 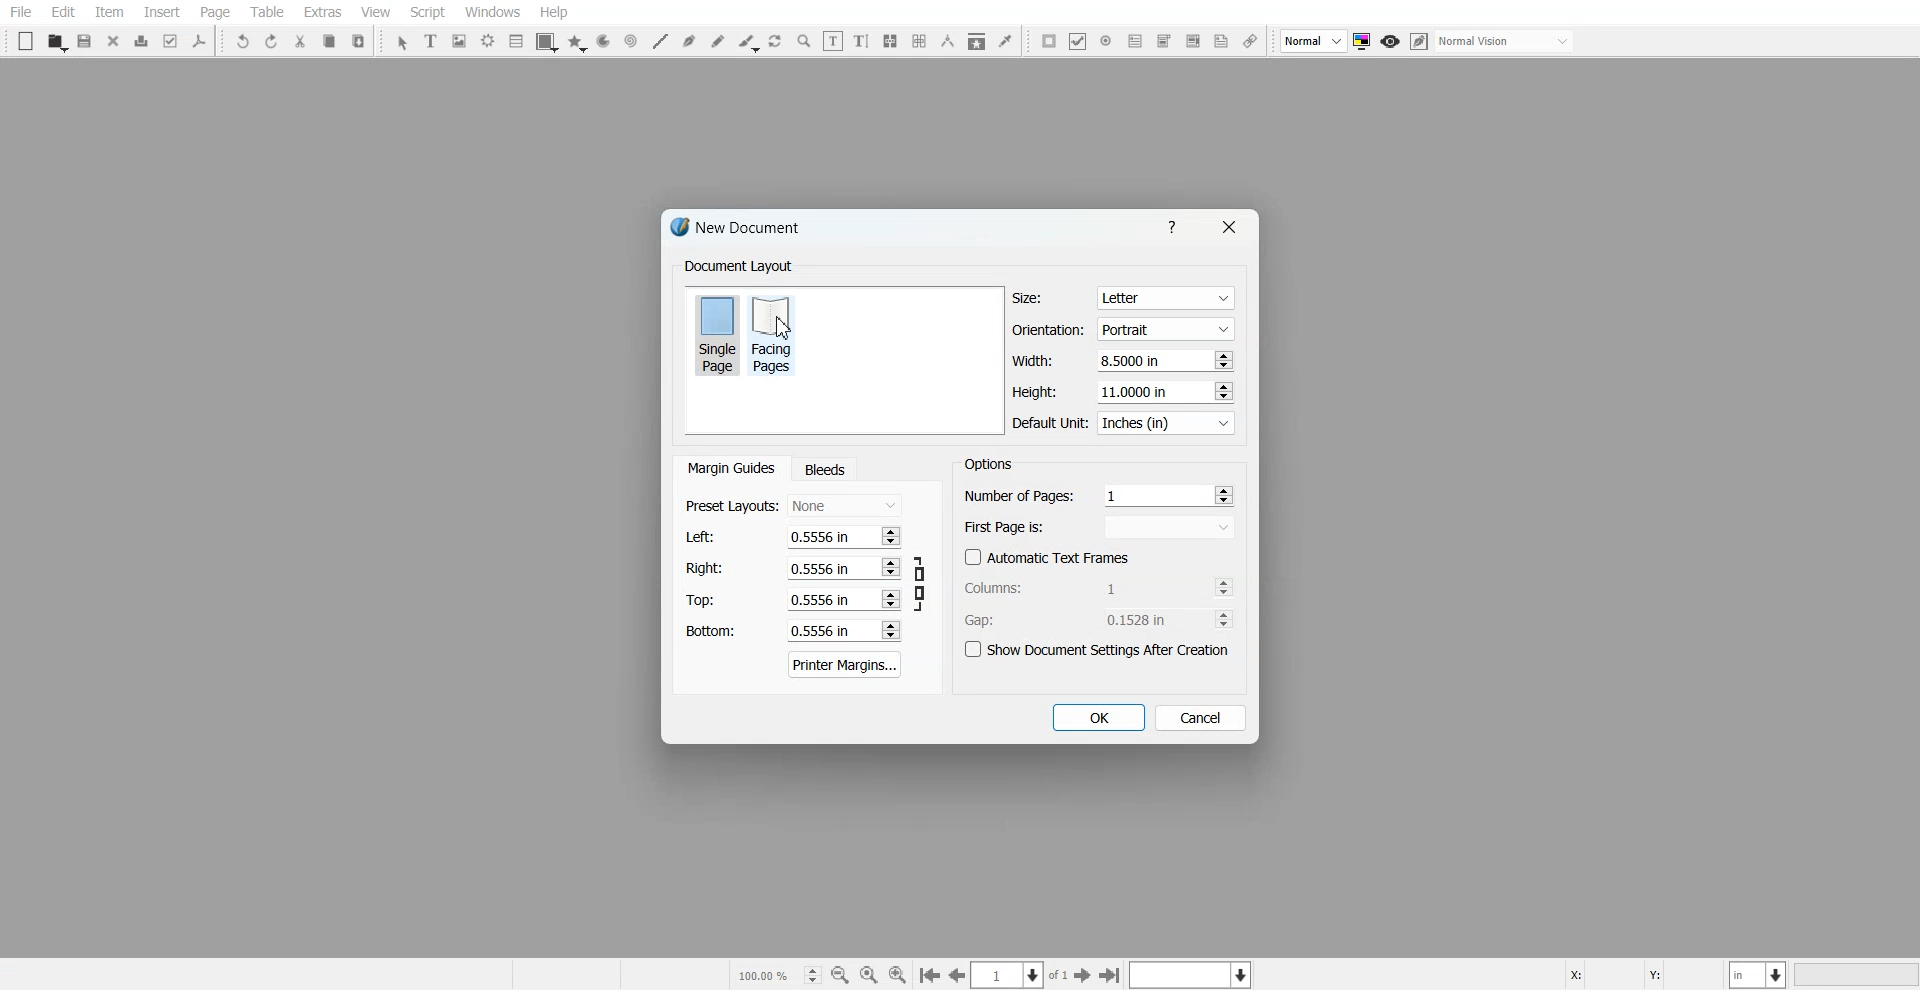 I want to click on Close, so click(x=1227, y=227).